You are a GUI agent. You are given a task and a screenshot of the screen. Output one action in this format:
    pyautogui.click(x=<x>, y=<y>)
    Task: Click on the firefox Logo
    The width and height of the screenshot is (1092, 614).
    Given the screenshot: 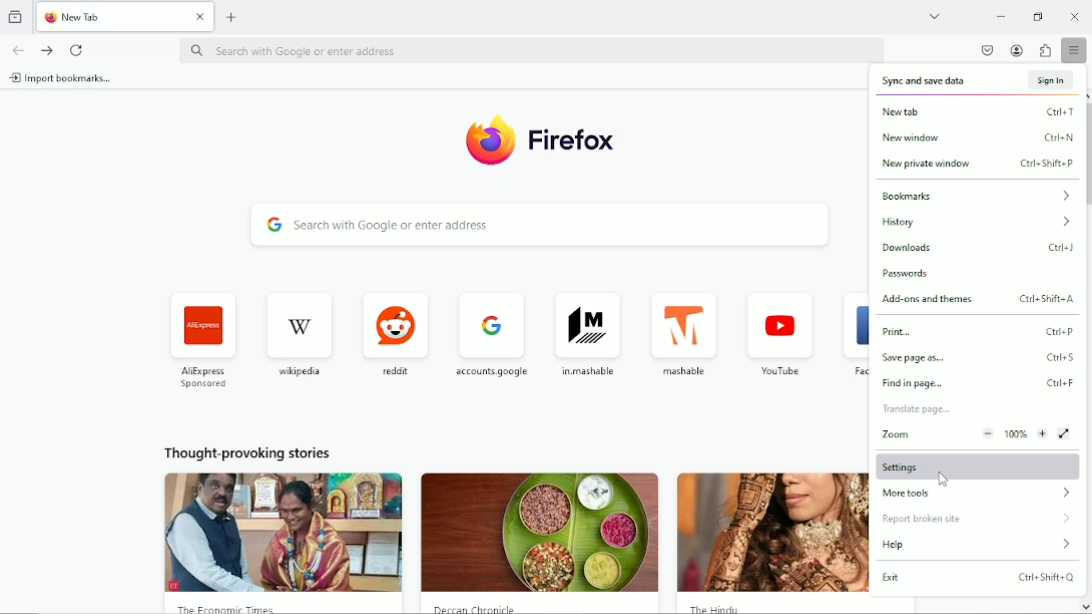 What is the action you would take?
    pyautogui.click(x=488, y=141)
    